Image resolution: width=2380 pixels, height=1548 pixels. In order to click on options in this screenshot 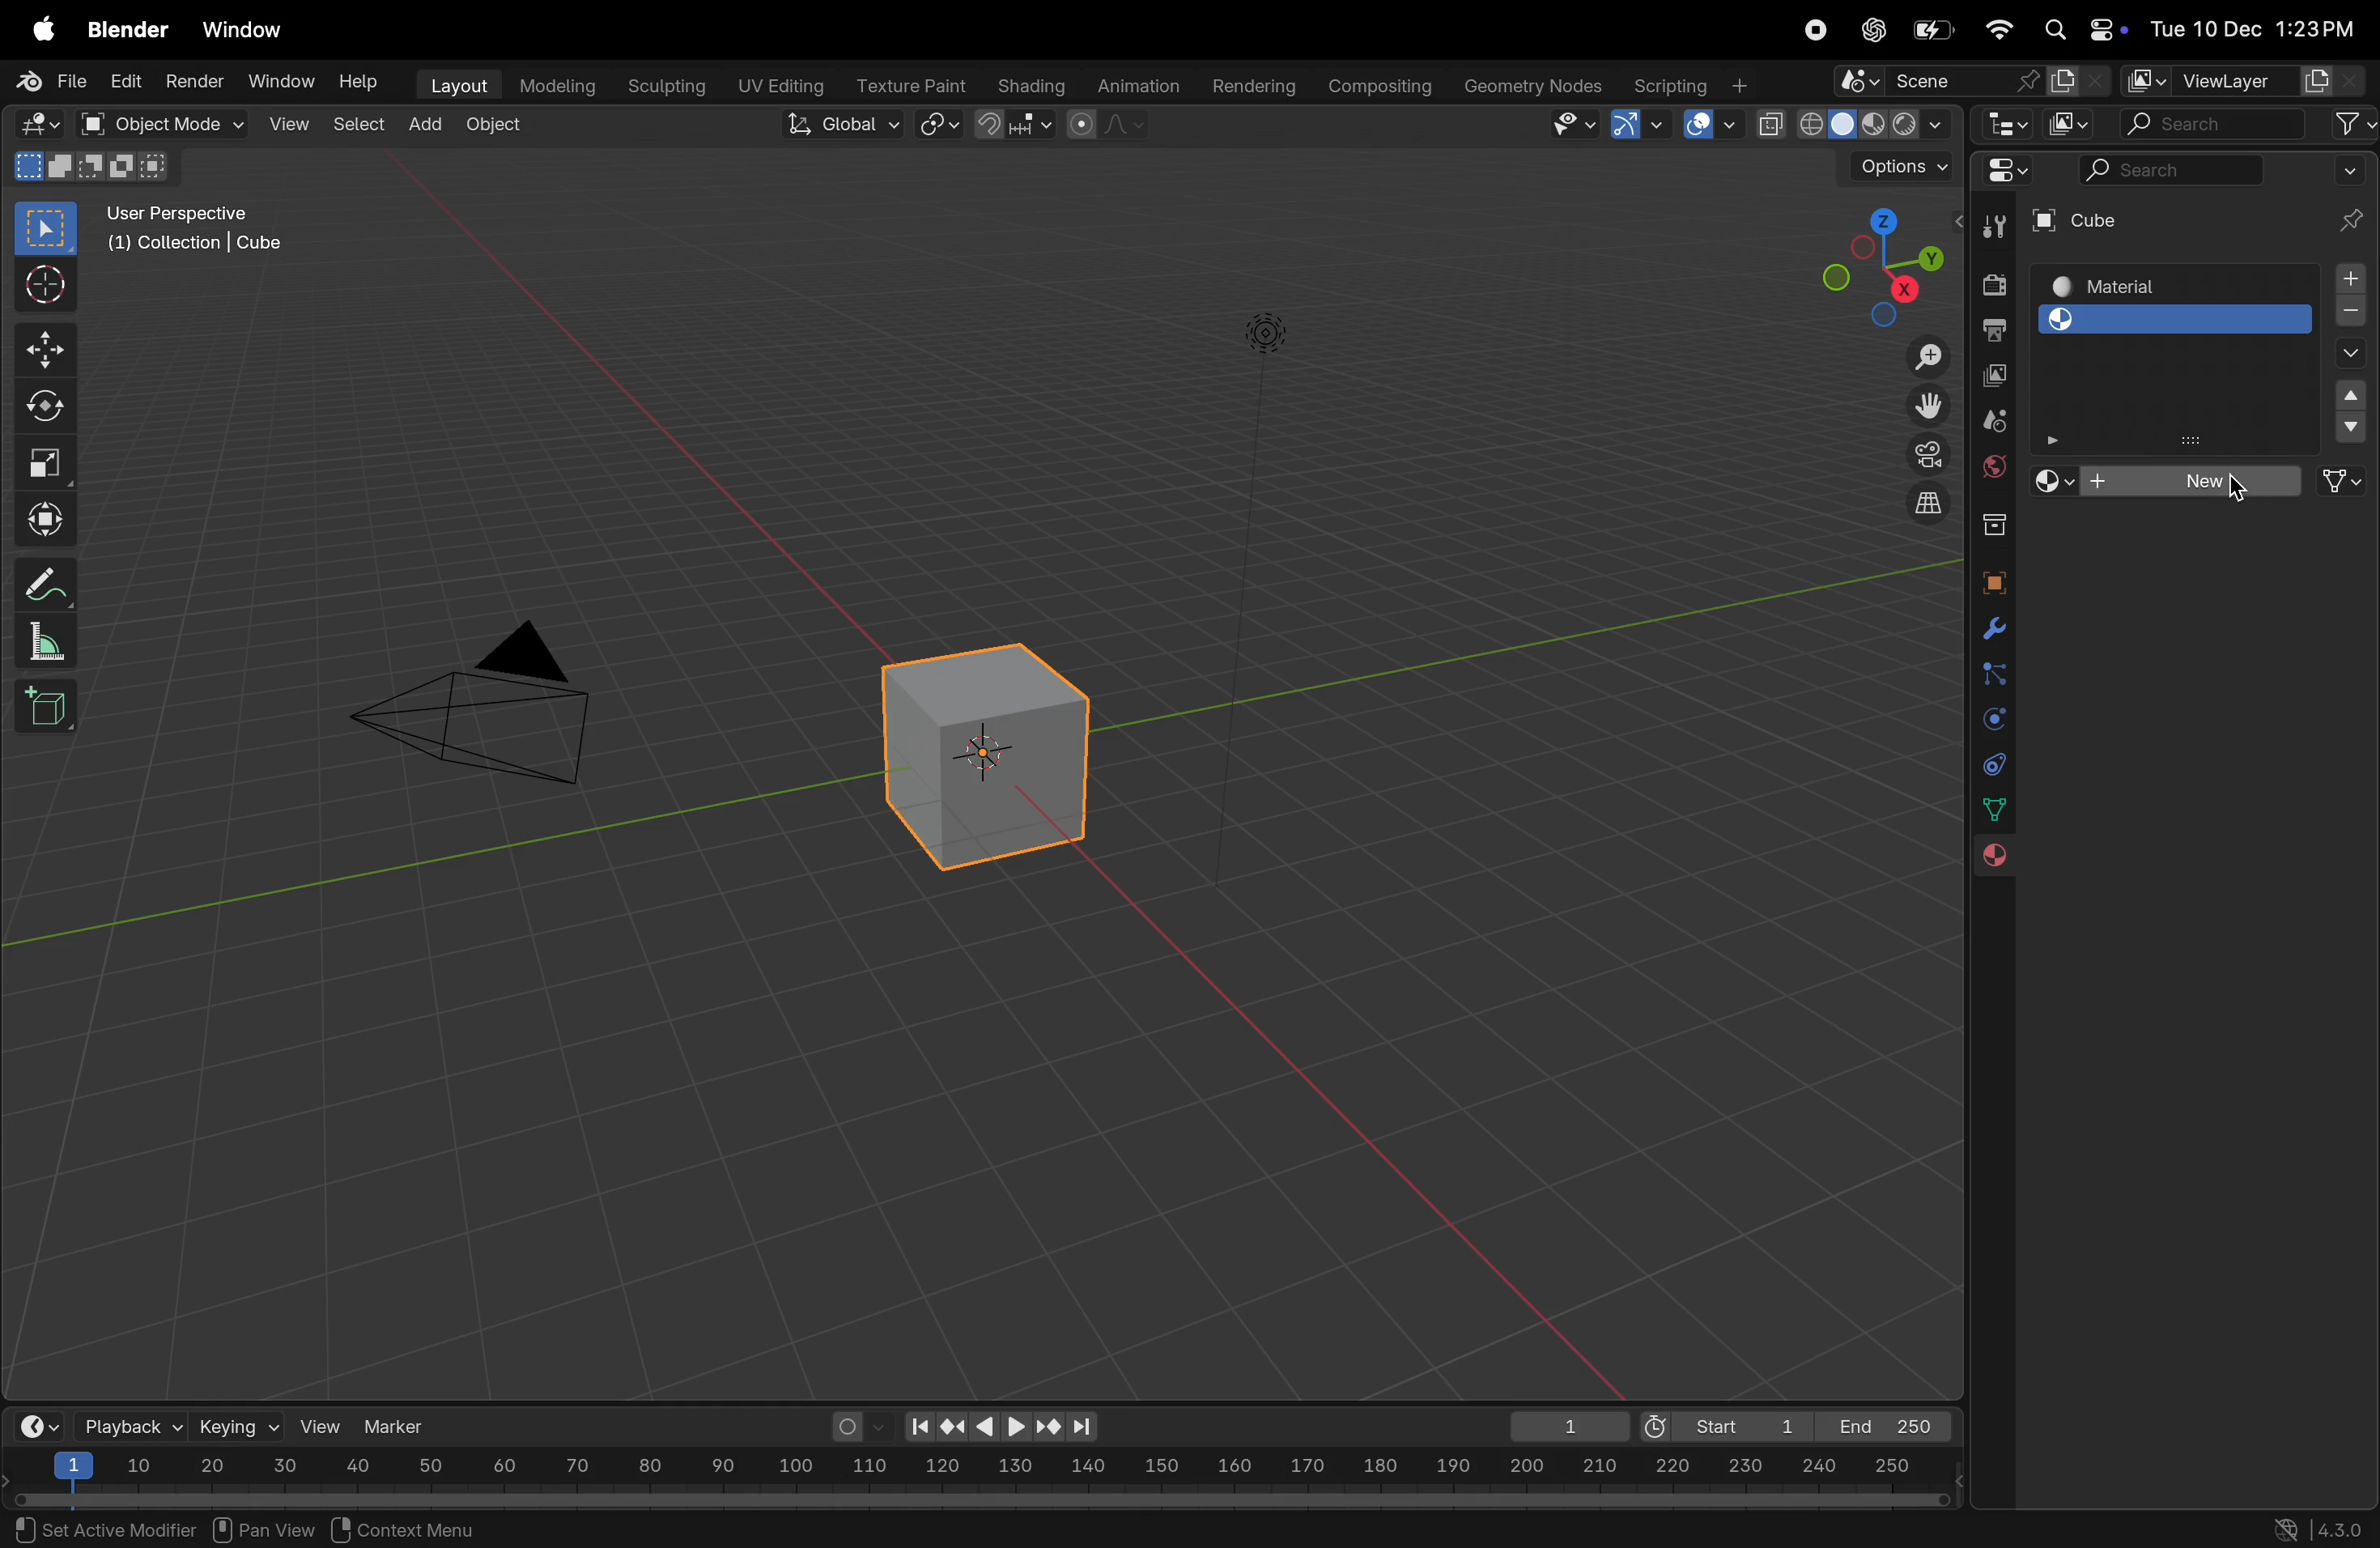, I will do `click(1888, 167)`.